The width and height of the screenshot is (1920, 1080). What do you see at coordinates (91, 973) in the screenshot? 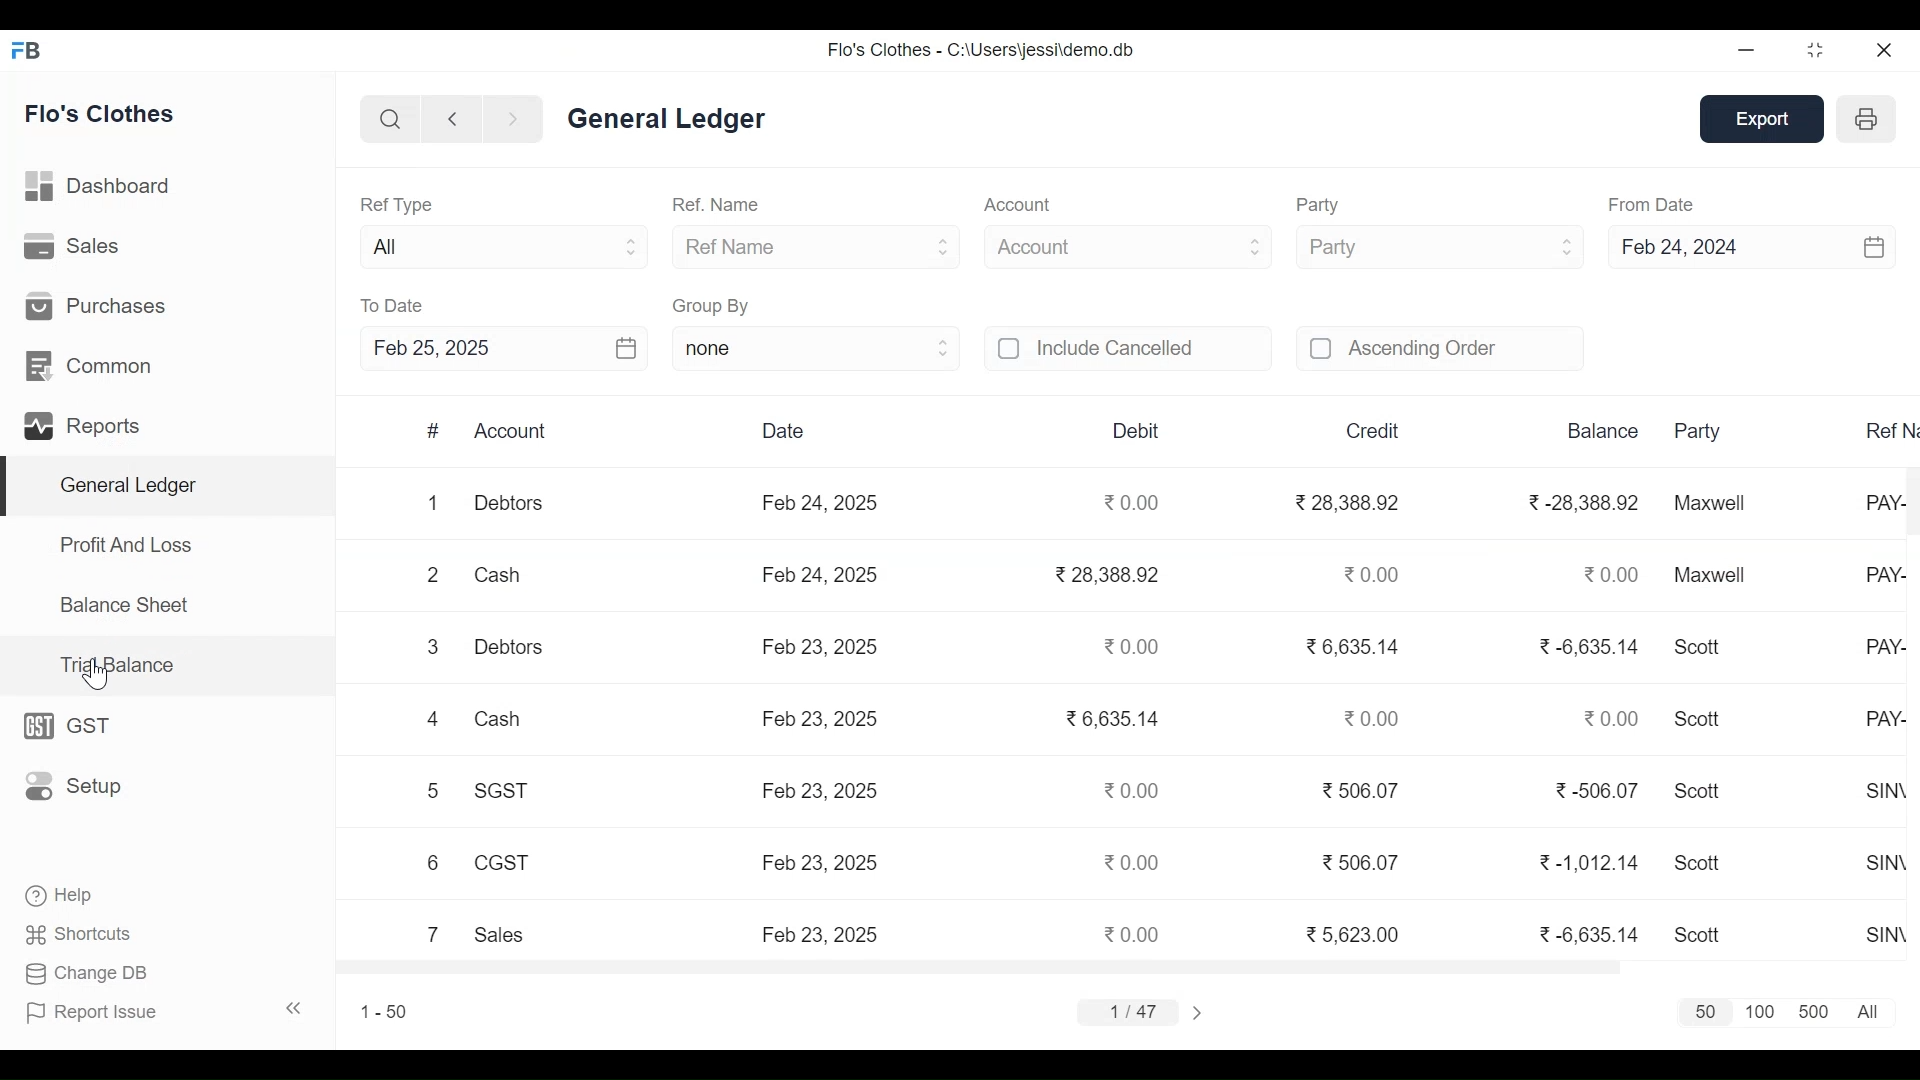
I see `Change DB` at bounding box center [91, 973].